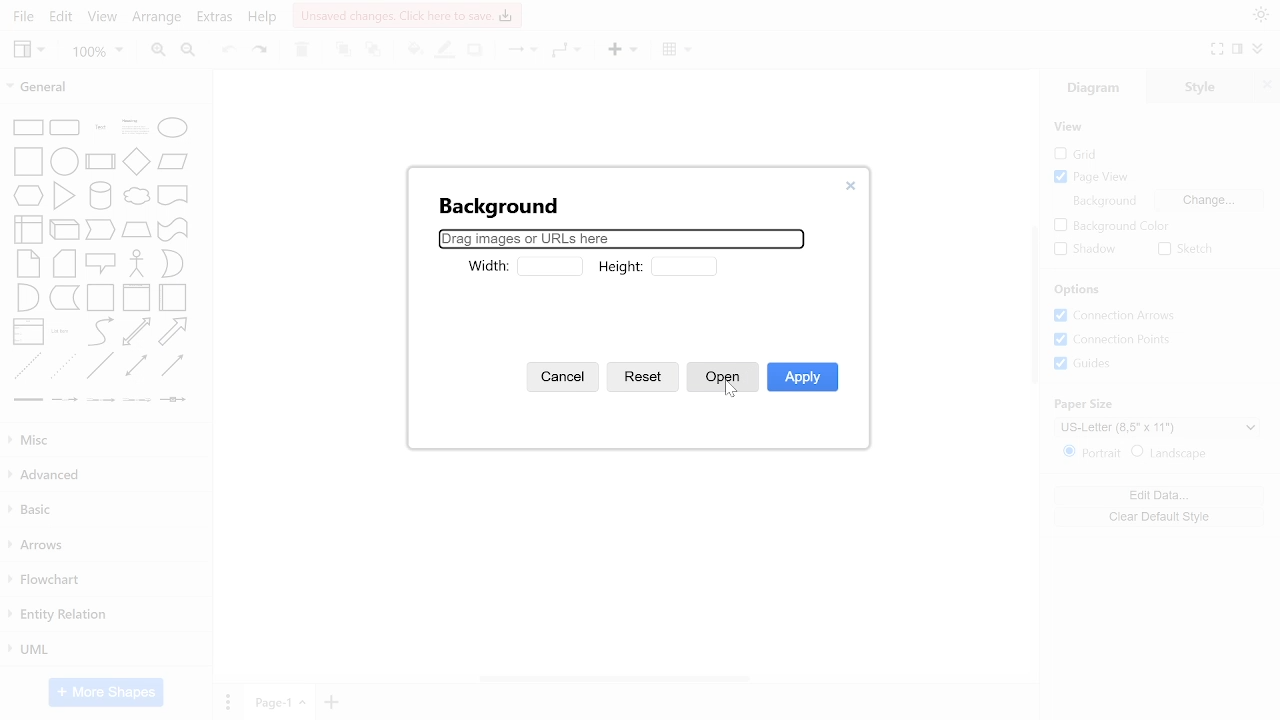 The height and width of the screenshot is (720, 1280). I want to click on general shapes, so click(61, 366).